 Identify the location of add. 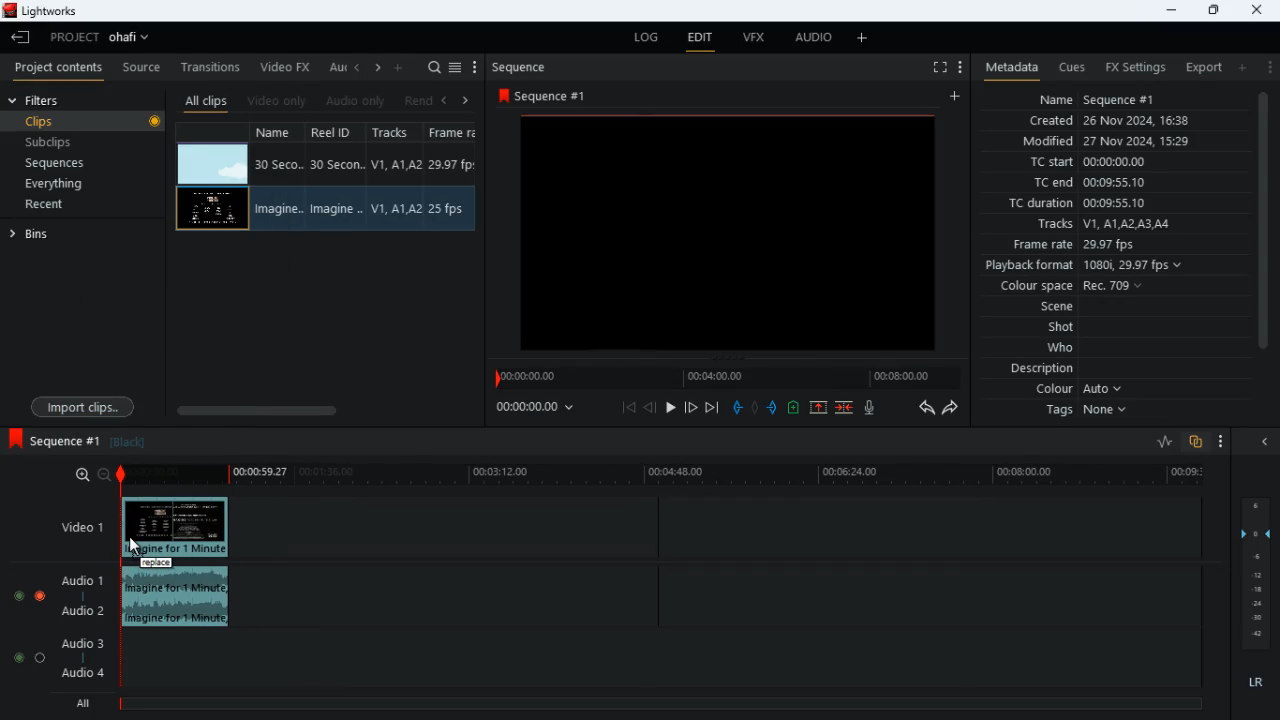
(958, 97).